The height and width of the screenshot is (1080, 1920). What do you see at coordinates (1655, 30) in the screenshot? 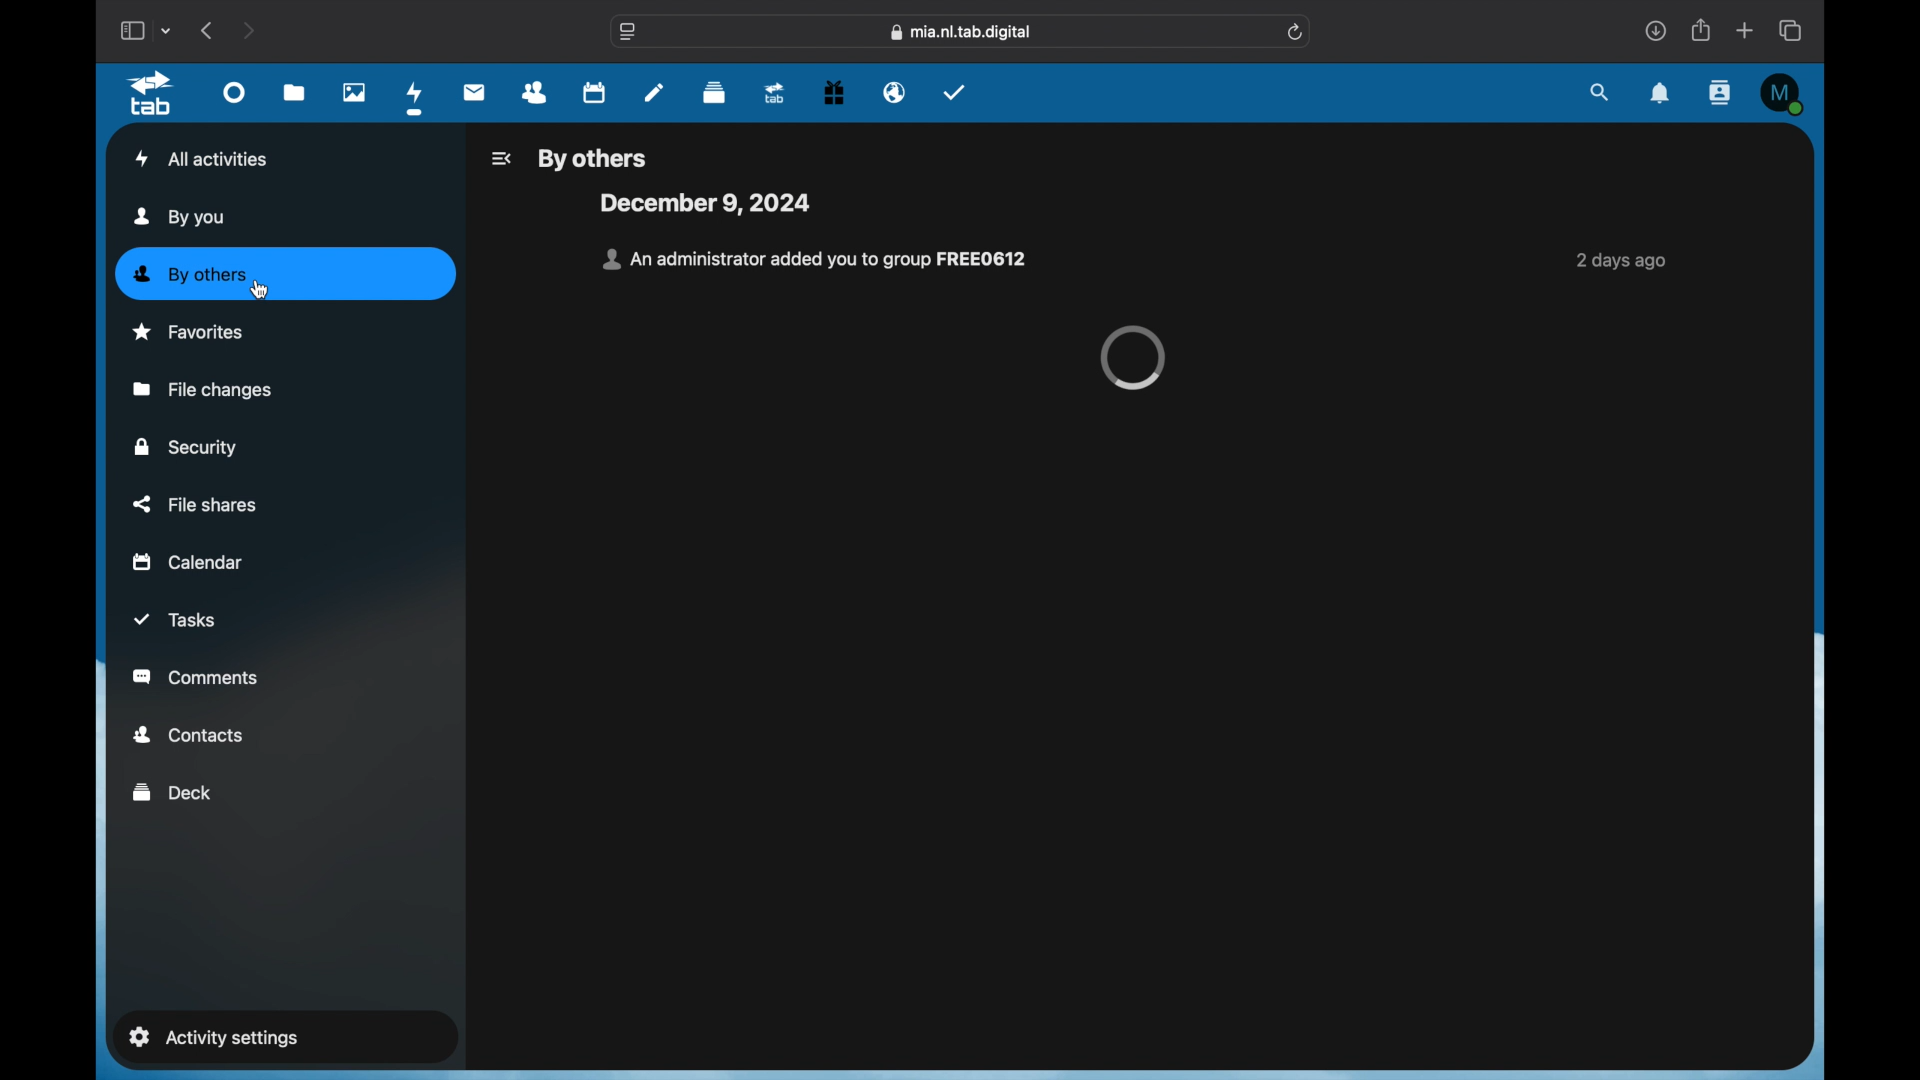
I see `downloads` at bounding box center [1655, 30].